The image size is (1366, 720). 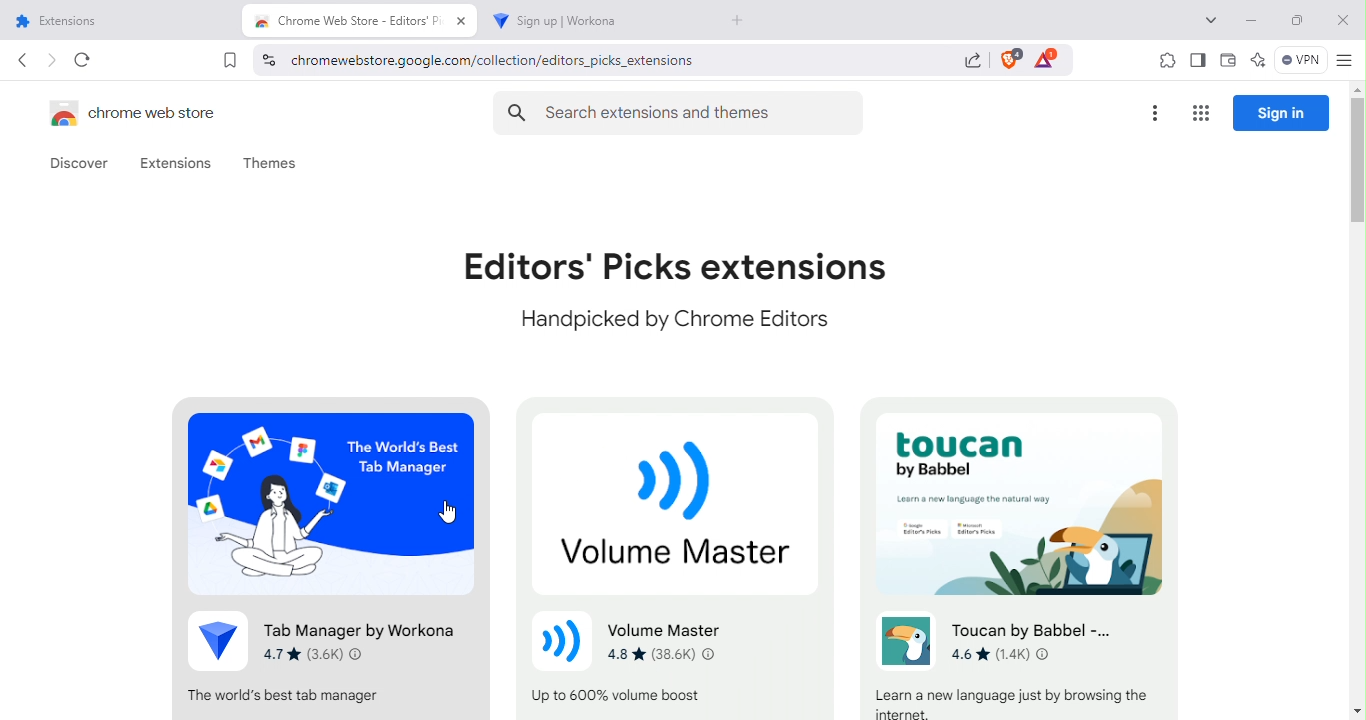 I want to click on Extension, so click(x=684, y=555).